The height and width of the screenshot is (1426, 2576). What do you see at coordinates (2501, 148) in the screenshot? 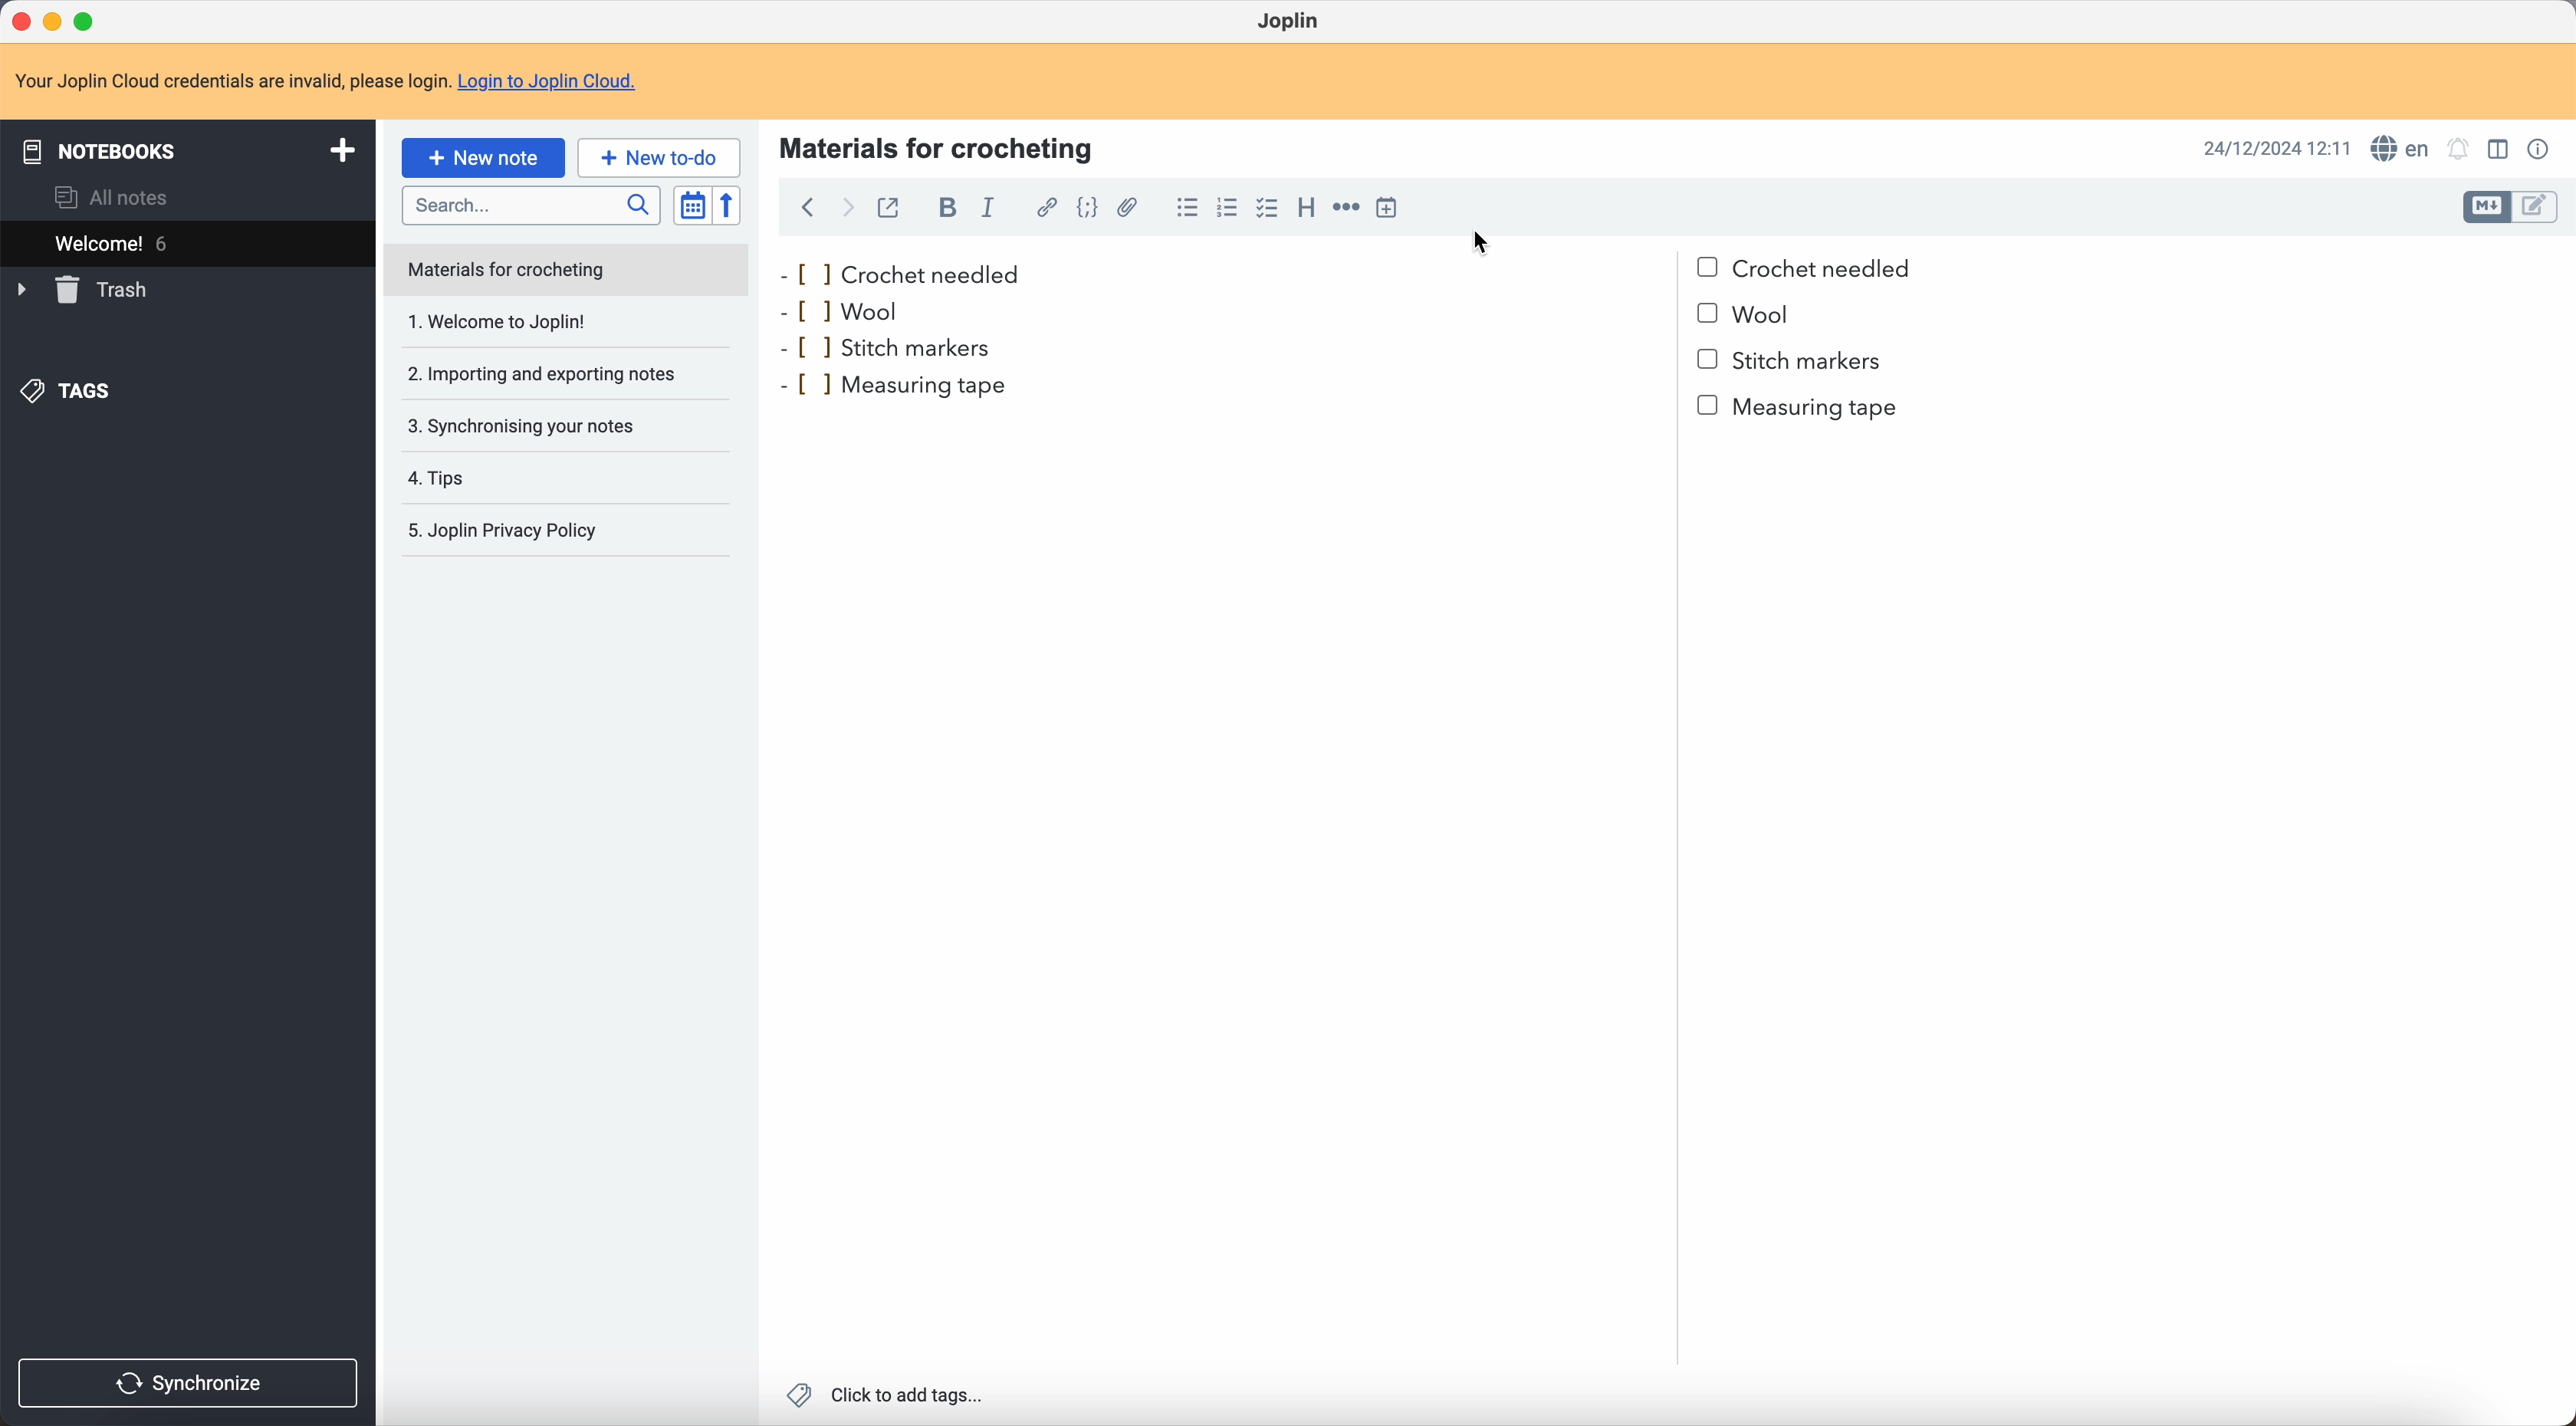
I see `toggle edit layout` at bounding box center [2501, 148].